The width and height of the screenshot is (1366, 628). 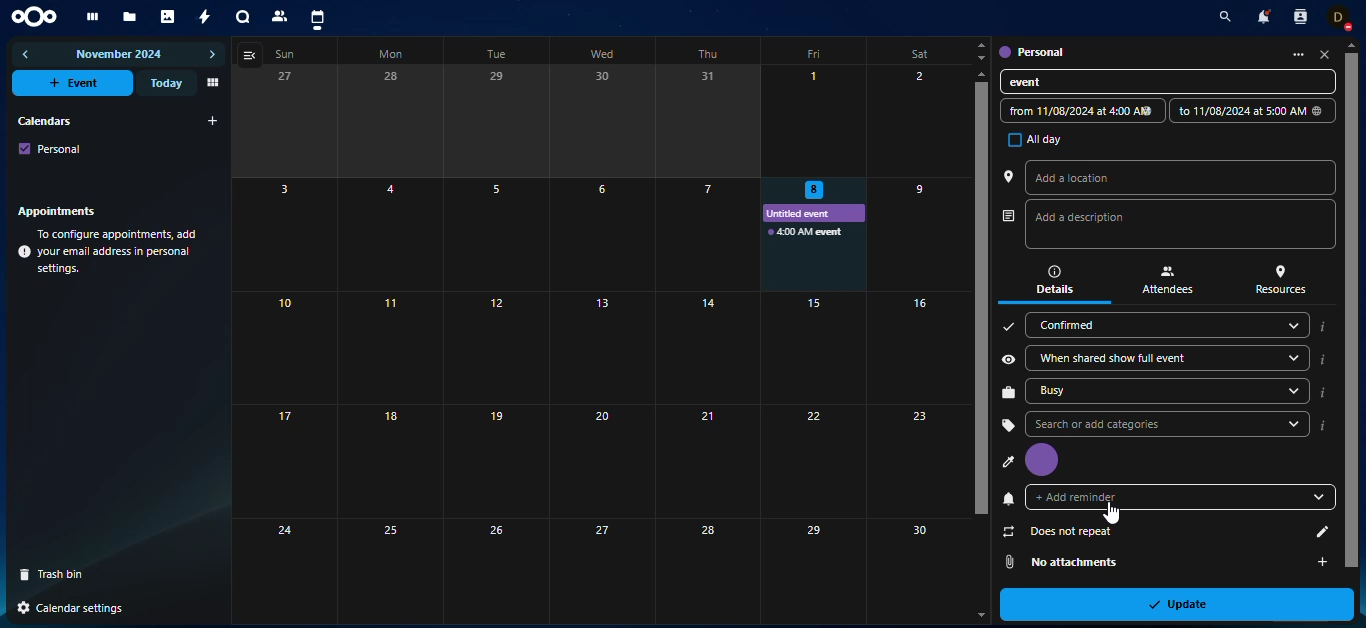 What do you see at coordinates (394, 53) in the screenshot?
I see `mon` at bounding box center [394, 53].